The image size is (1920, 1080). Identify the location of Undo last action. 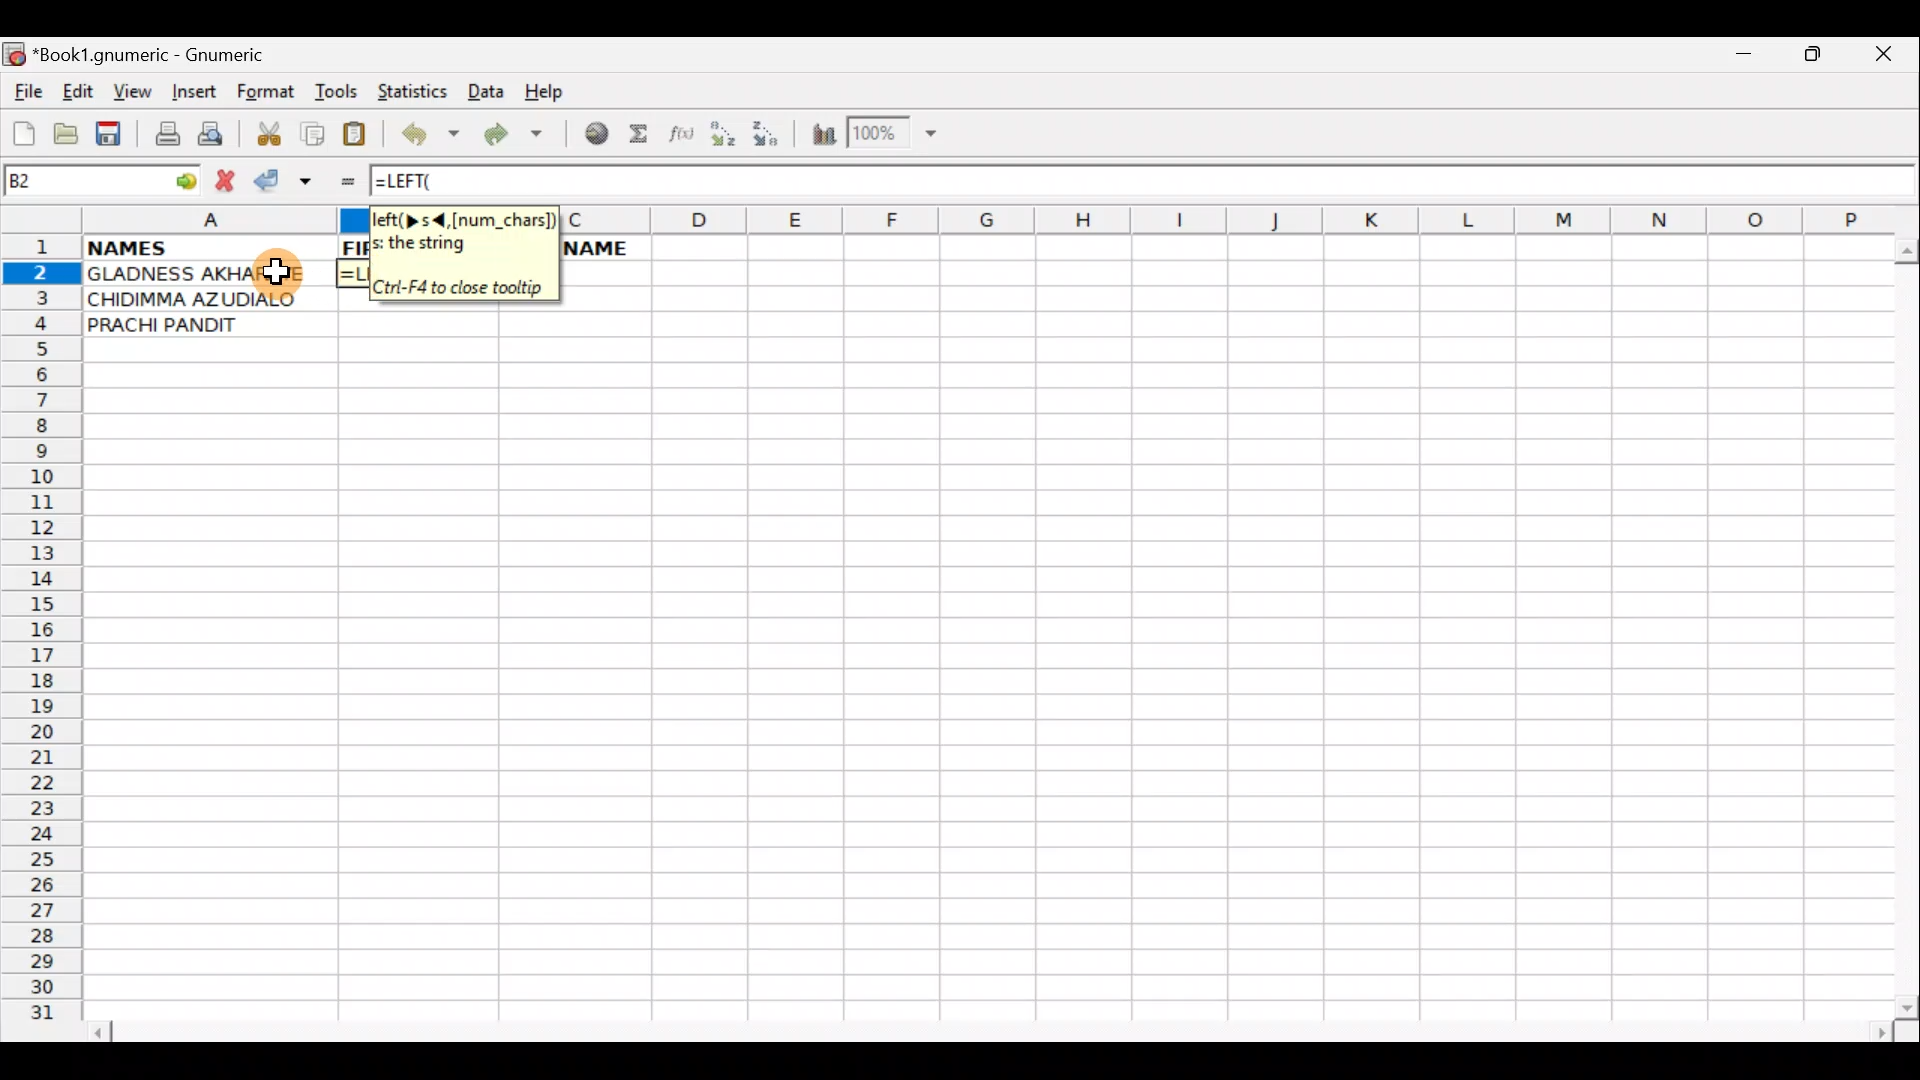
(433, 137).